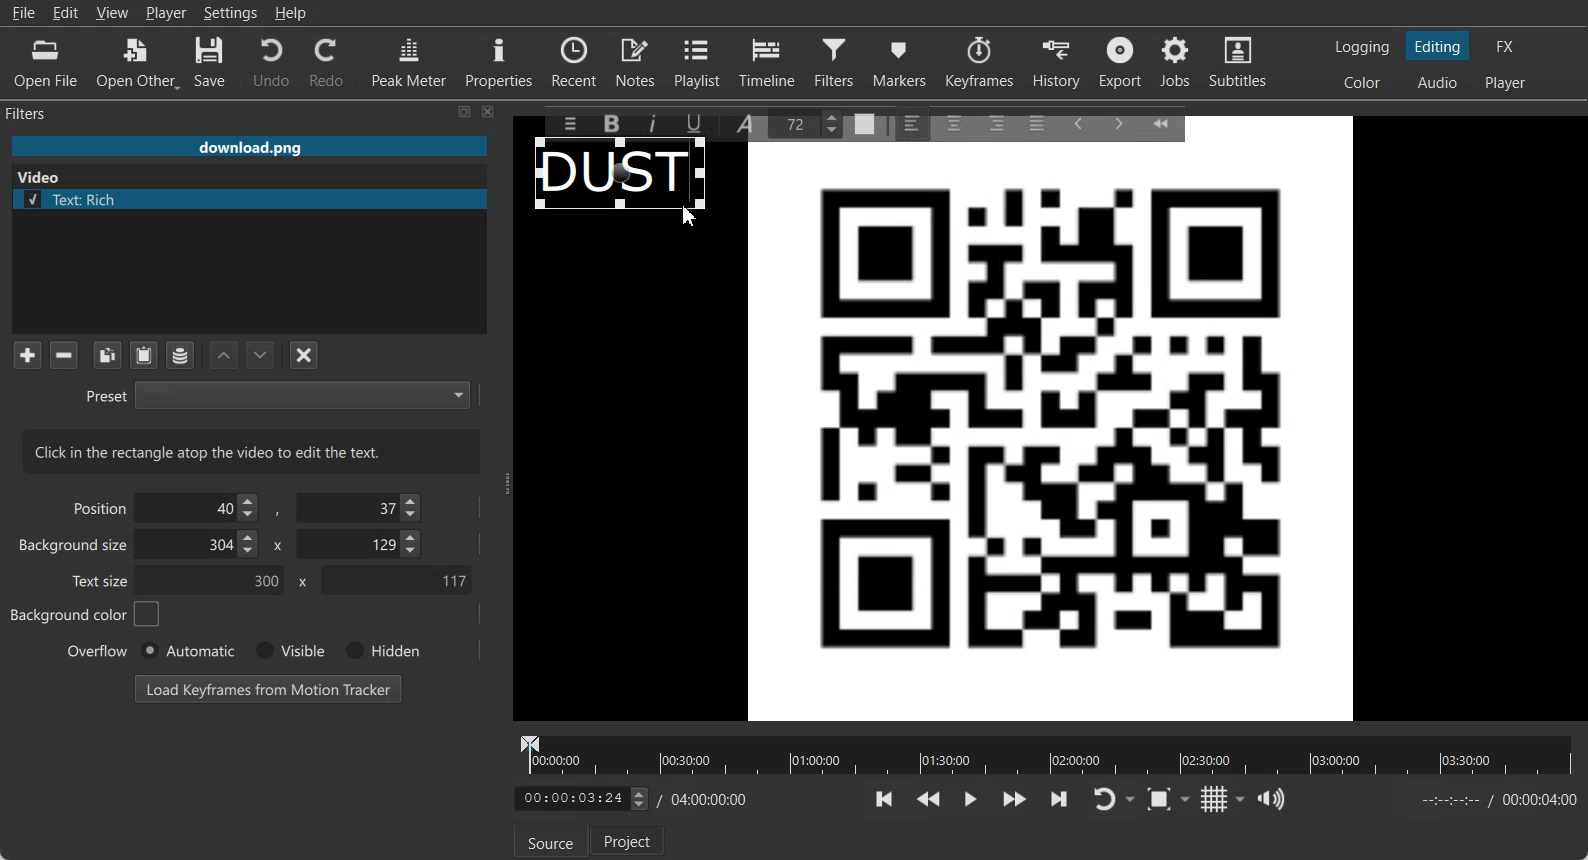 Image resolution: width=1588 pixels, height=860 pixels. What do you see at coordinates (1494, 800) in the screenshot?
I see `End time ` at bounding box center [1494, 800].